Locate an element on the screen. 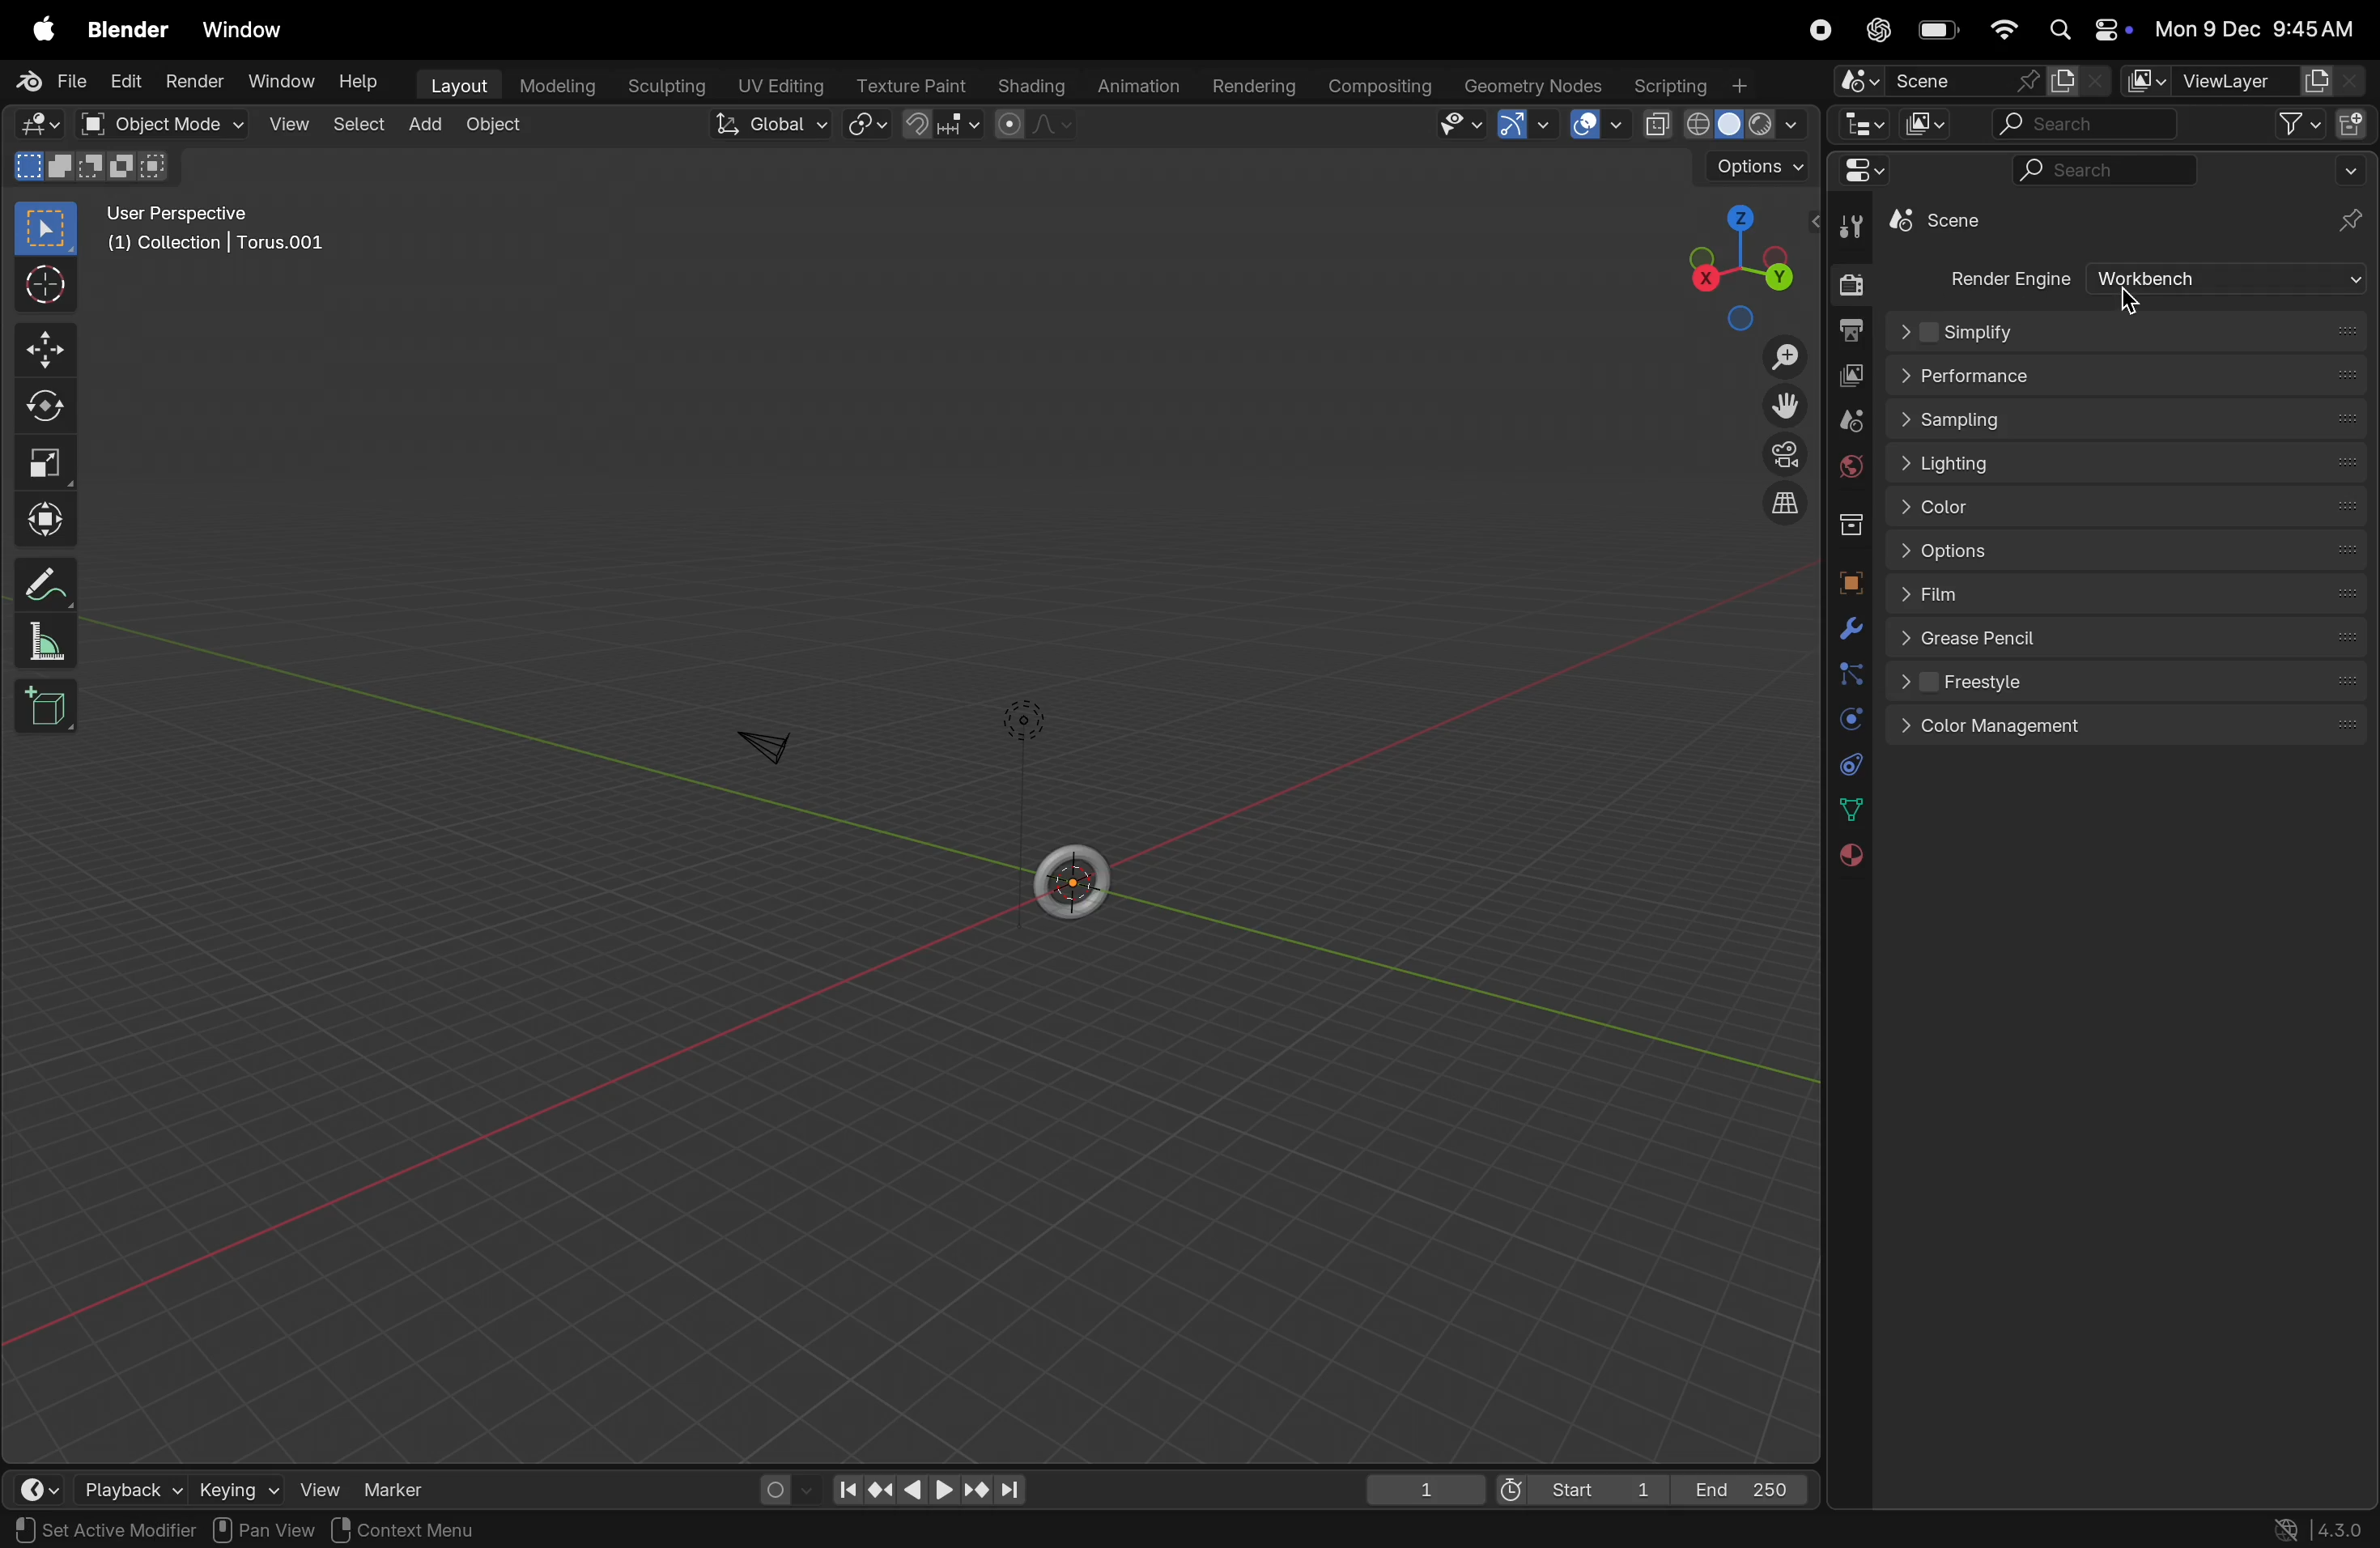 The image size is (2380, 1548). physics is located at coordinates (1845, 720).